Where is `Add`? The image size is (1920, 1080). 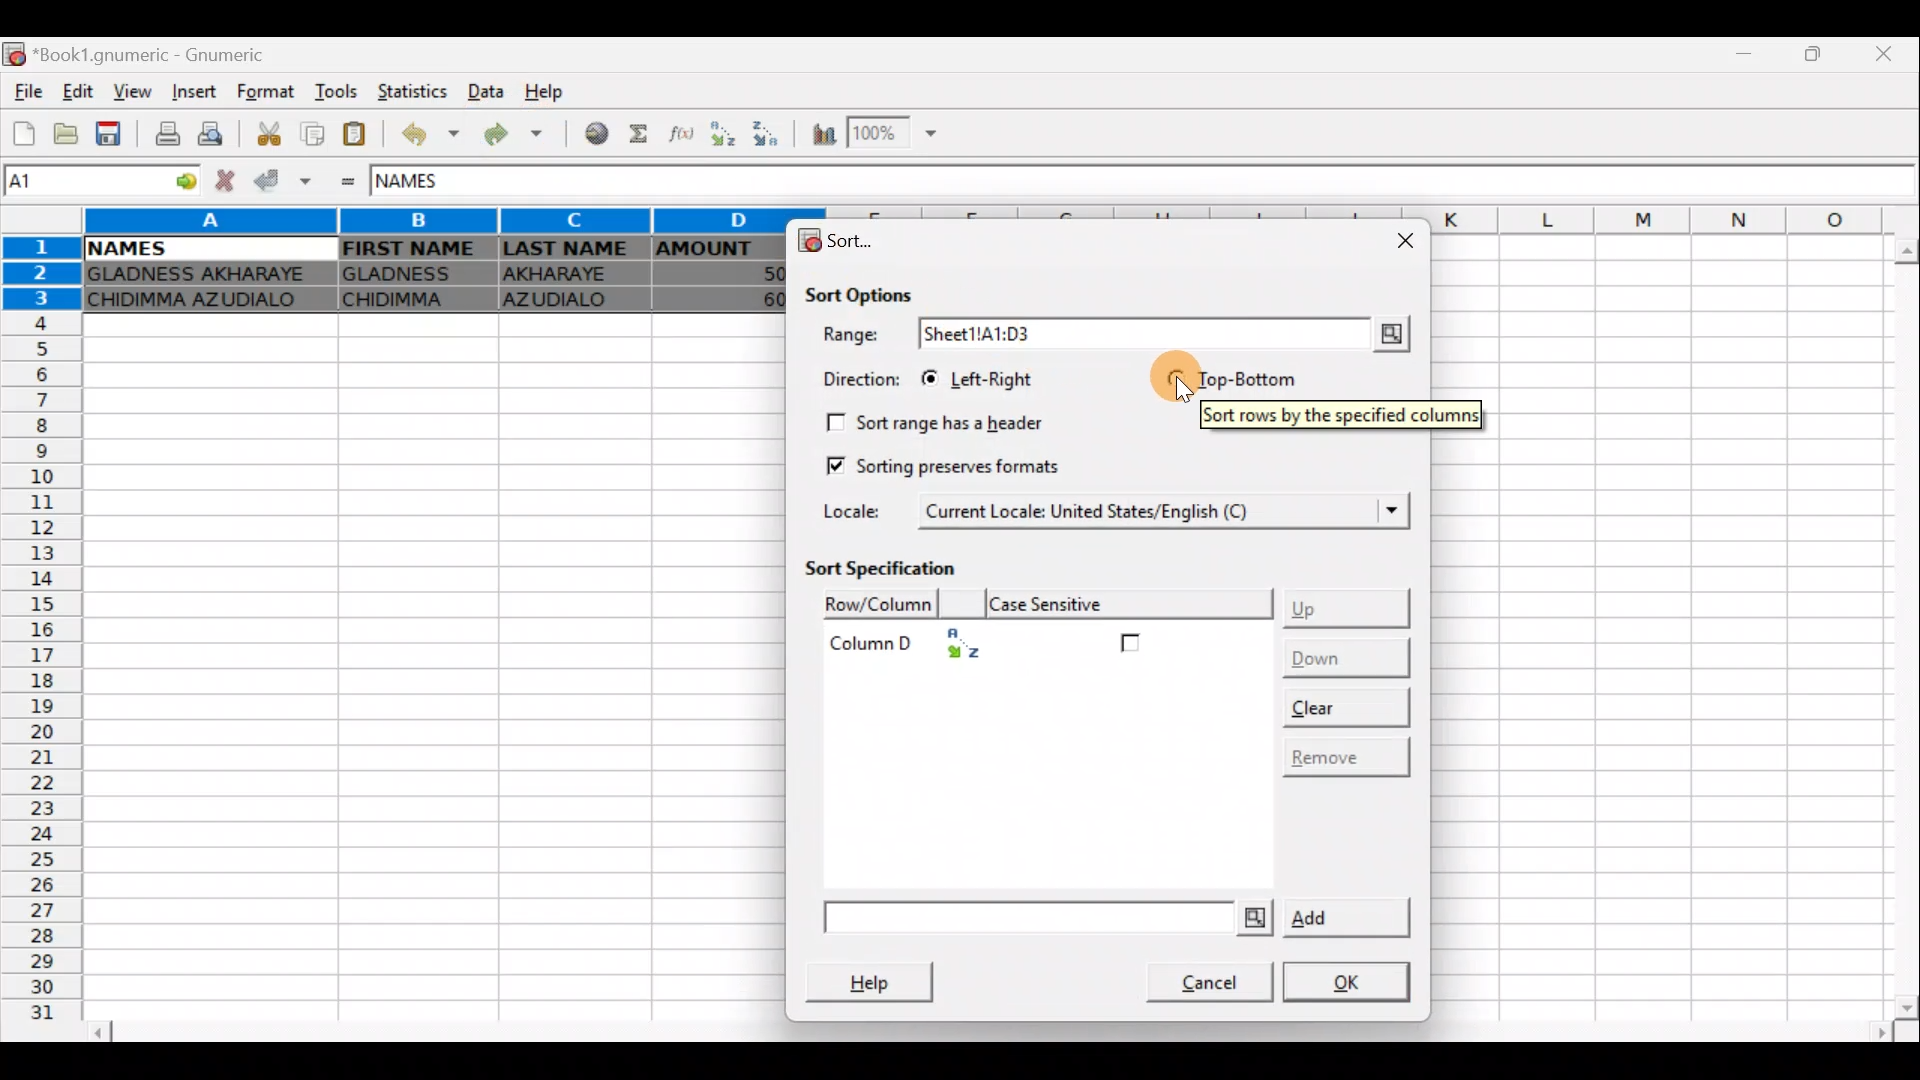 Add is located at coordinates (1107, 919).